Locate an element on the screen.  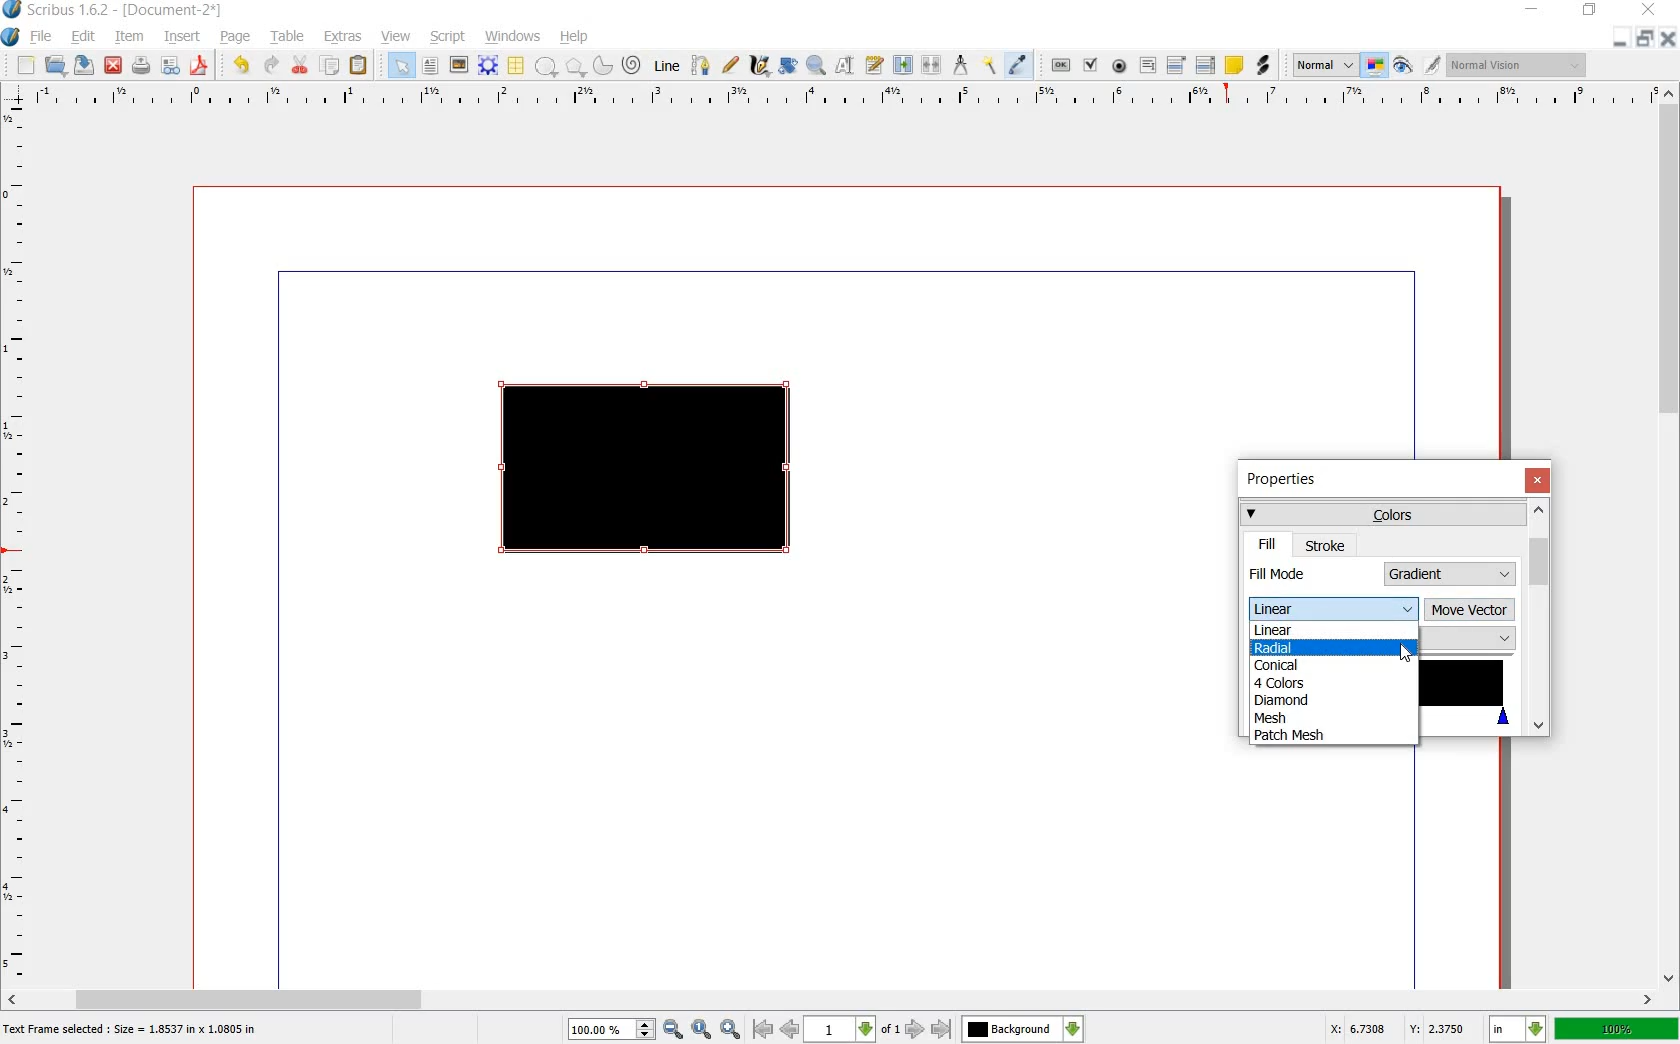
spiral is located at coordinates (633, 64).